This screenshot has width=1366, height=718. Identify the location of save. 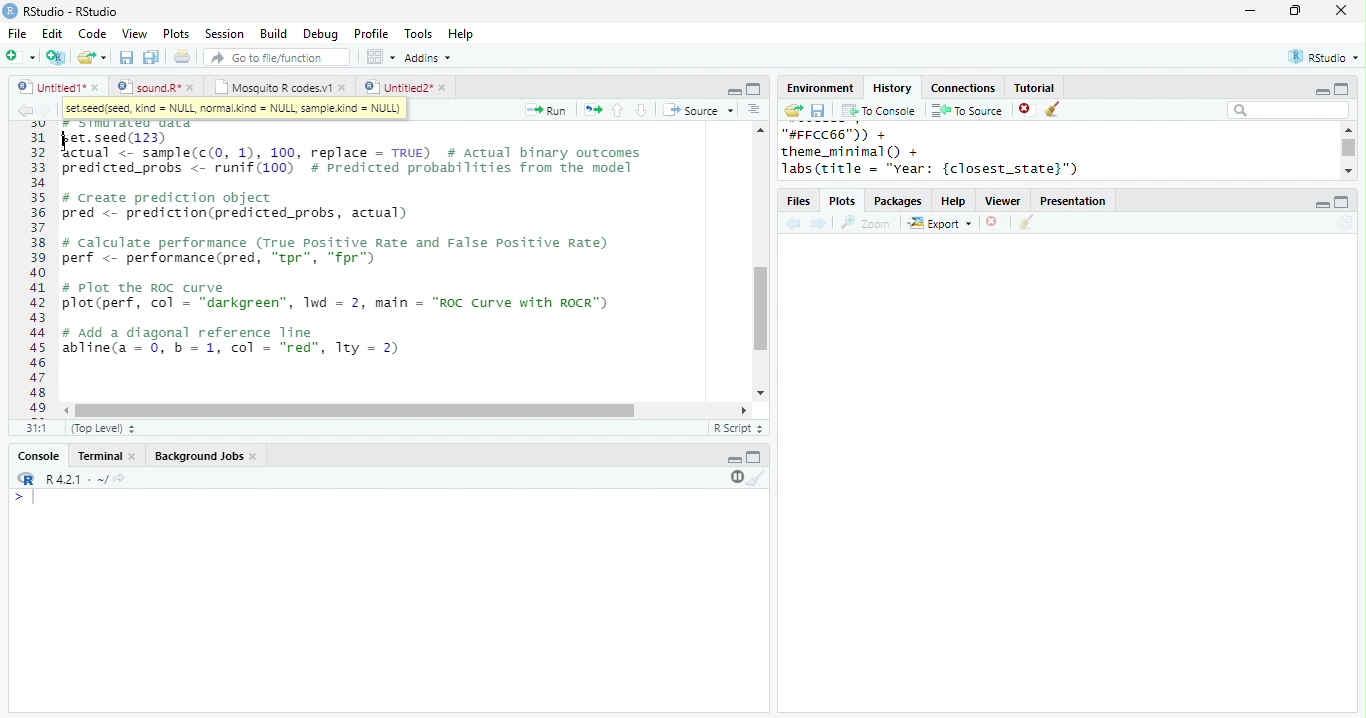
(126, 57).